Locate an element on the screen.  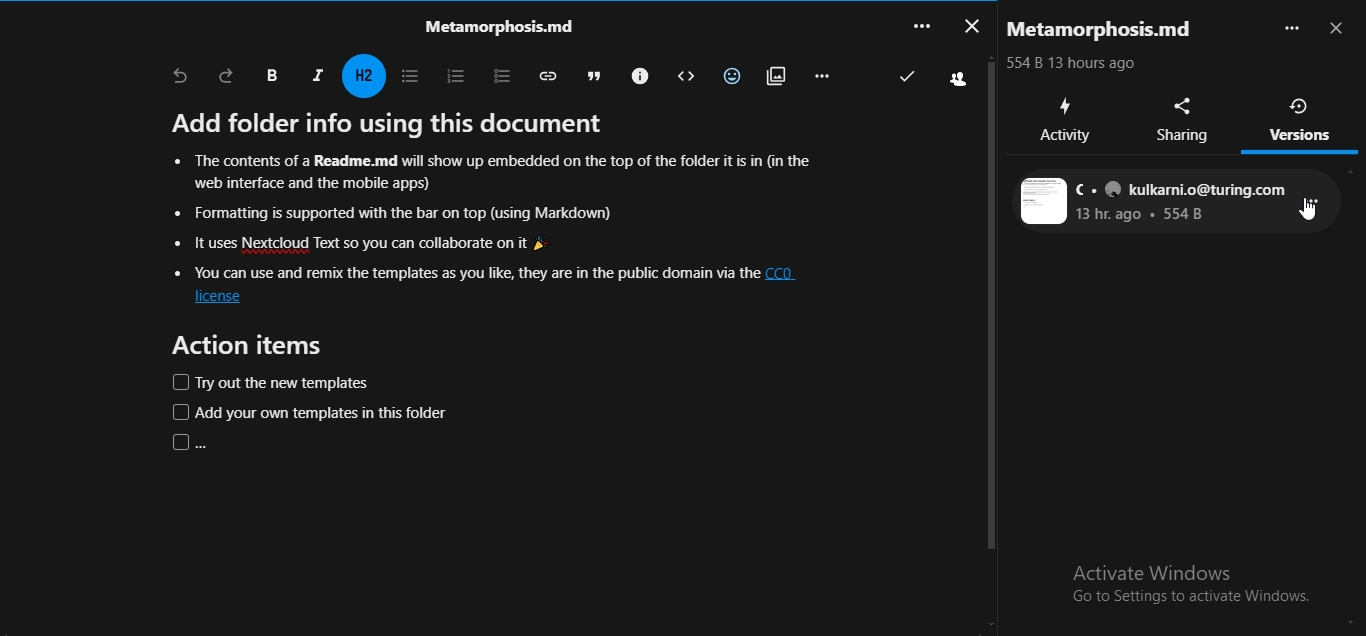
insert link is located at coordinates (544, 75).